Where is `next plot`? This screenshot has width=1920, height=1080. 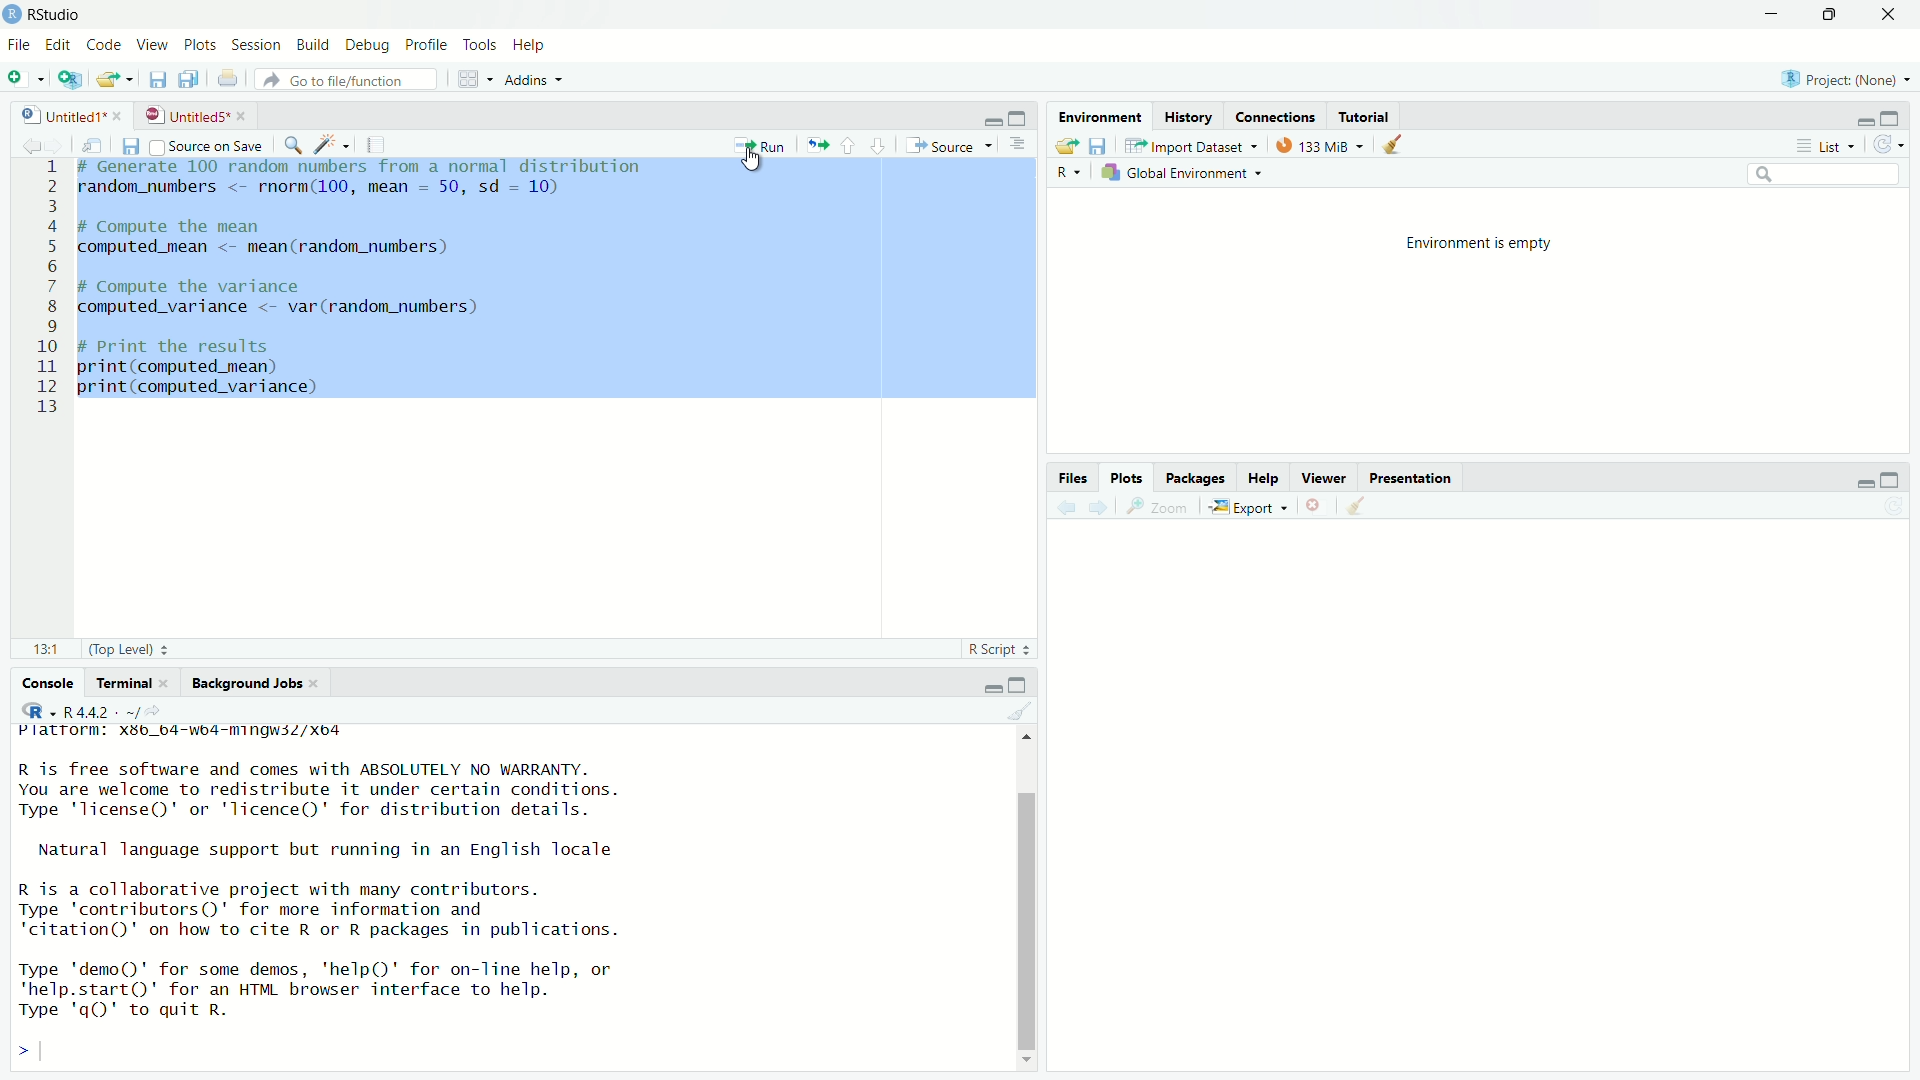 next plot is located at coordinates (1102, 509).